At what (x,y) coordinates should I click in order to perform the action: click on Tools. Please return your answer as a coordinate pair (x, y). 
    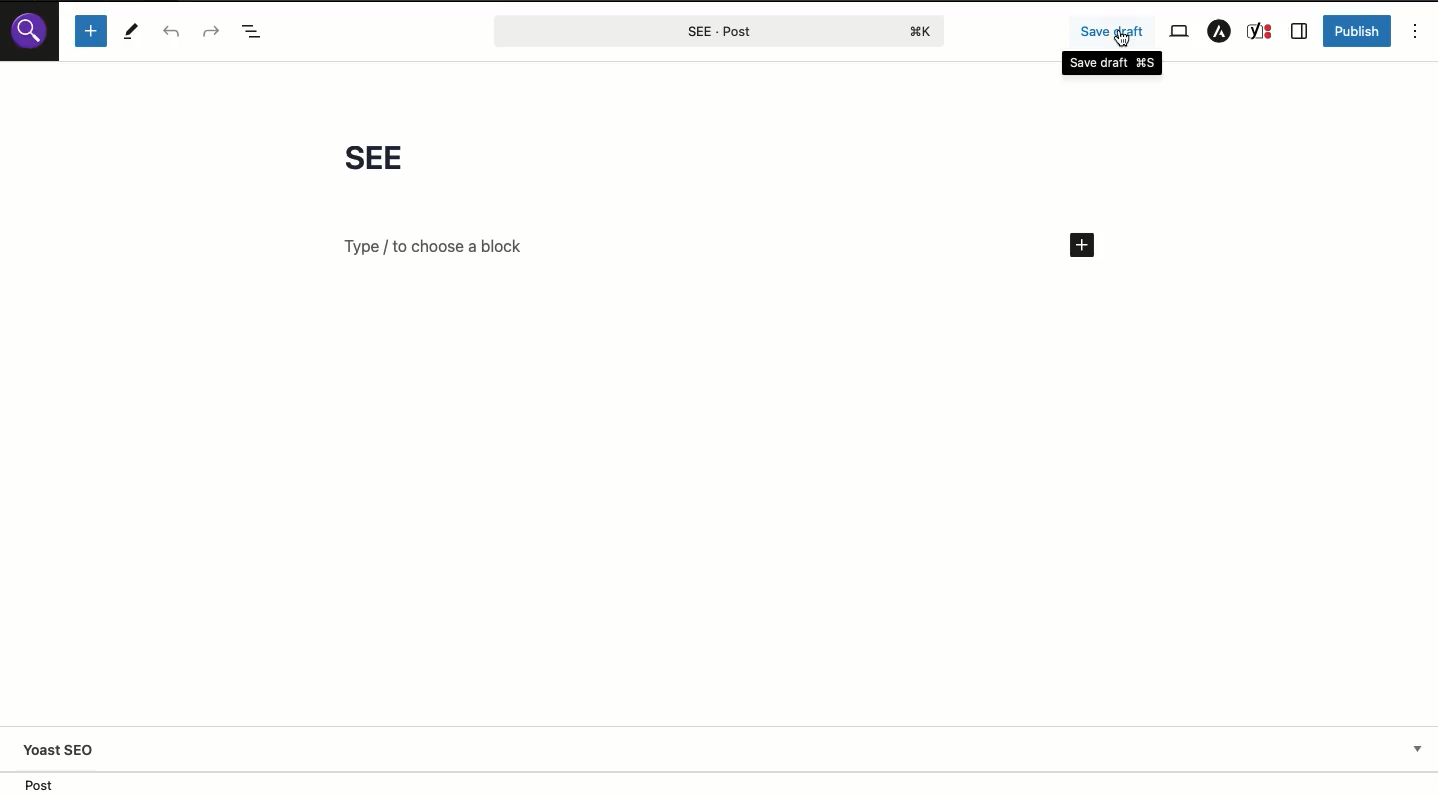
    Looking at the image, I should click on (132, 31).